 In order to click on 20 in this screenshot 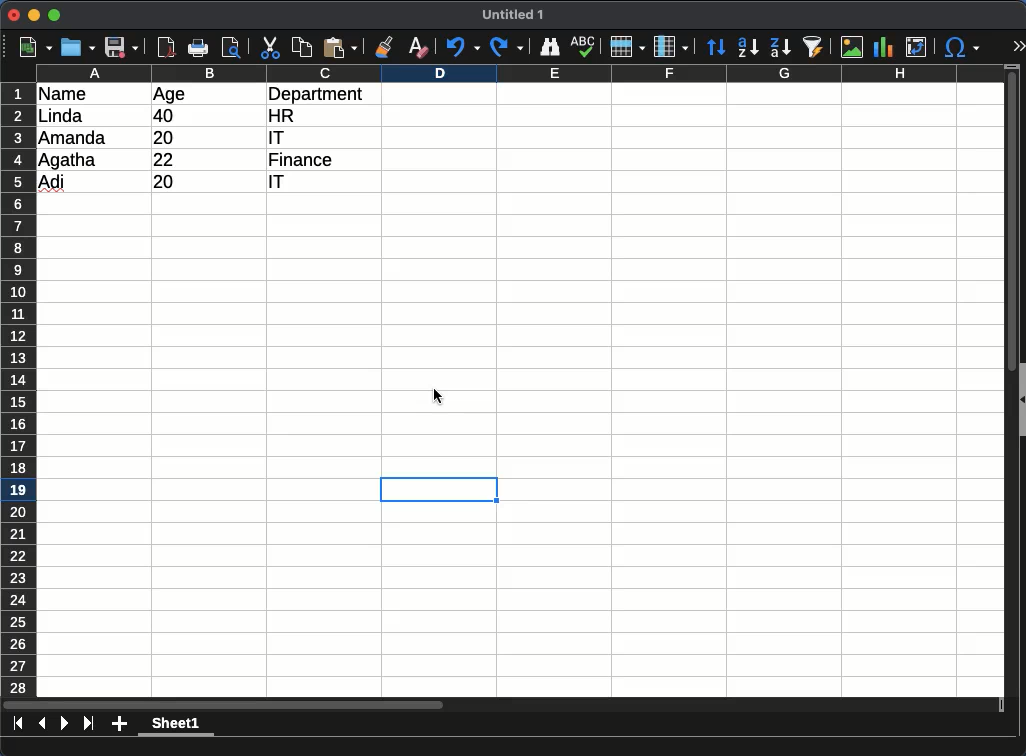, I will do `click(177, 182)`.